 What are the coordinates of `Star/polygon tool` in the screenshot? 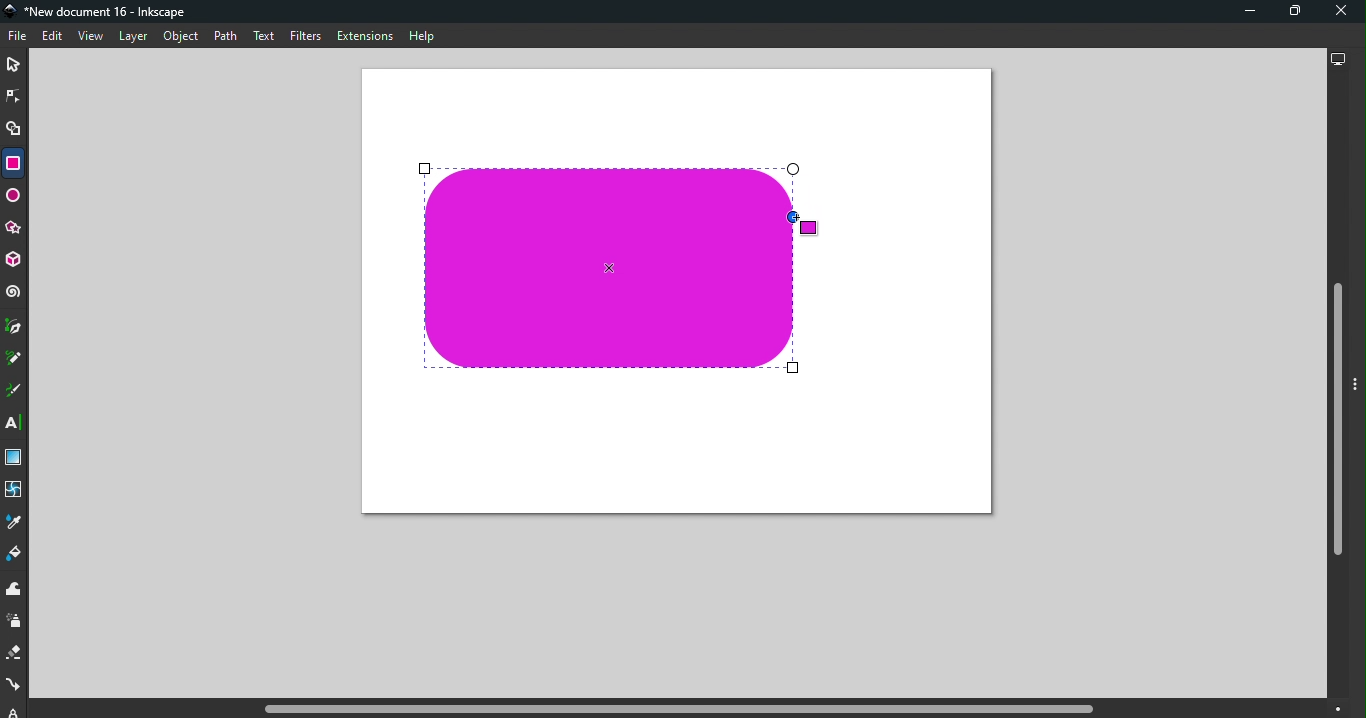 It's located at (15, 229).